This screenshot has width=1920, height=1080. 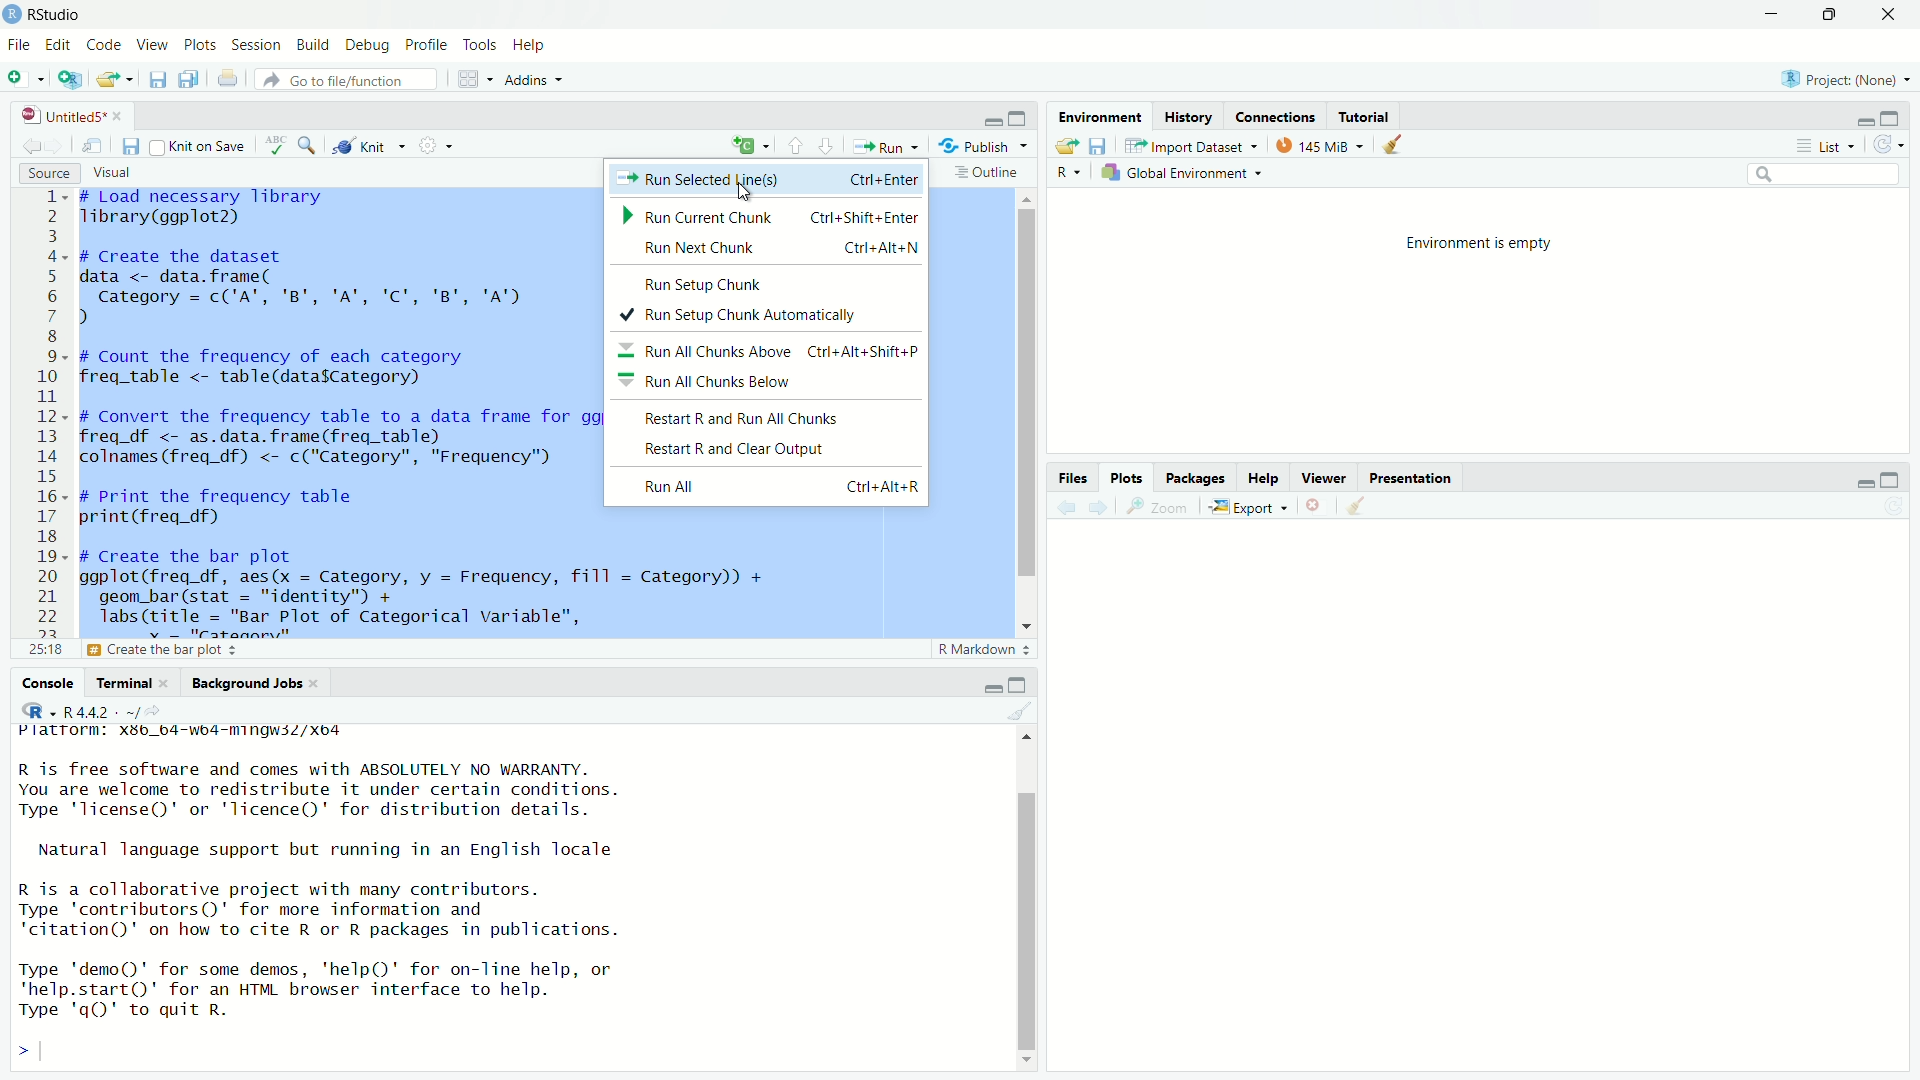 What do you see at coordinates (91, 147) in the screenshot?
I see `open in new window` at bounding box center [91, 147].